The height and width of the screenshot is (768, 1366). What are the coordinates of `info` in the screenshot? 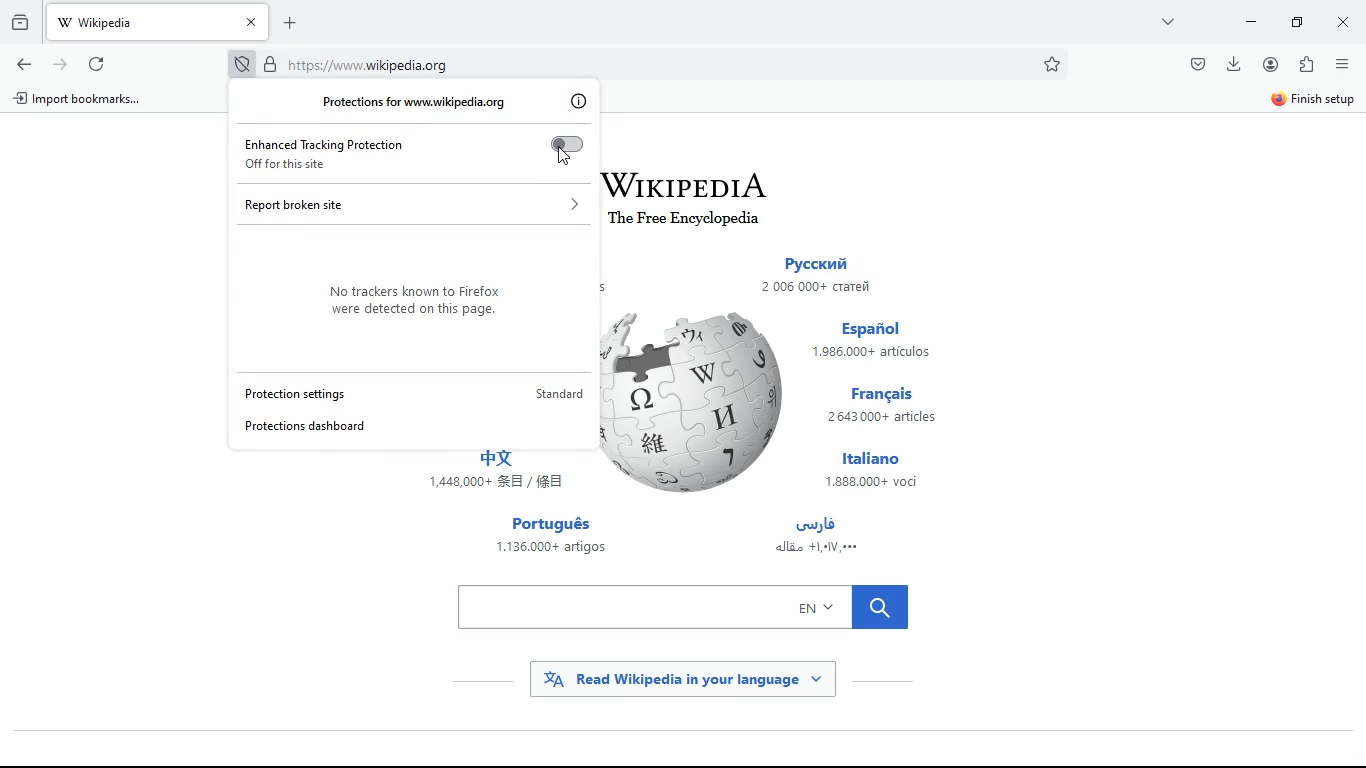 It's located at (580, 101).